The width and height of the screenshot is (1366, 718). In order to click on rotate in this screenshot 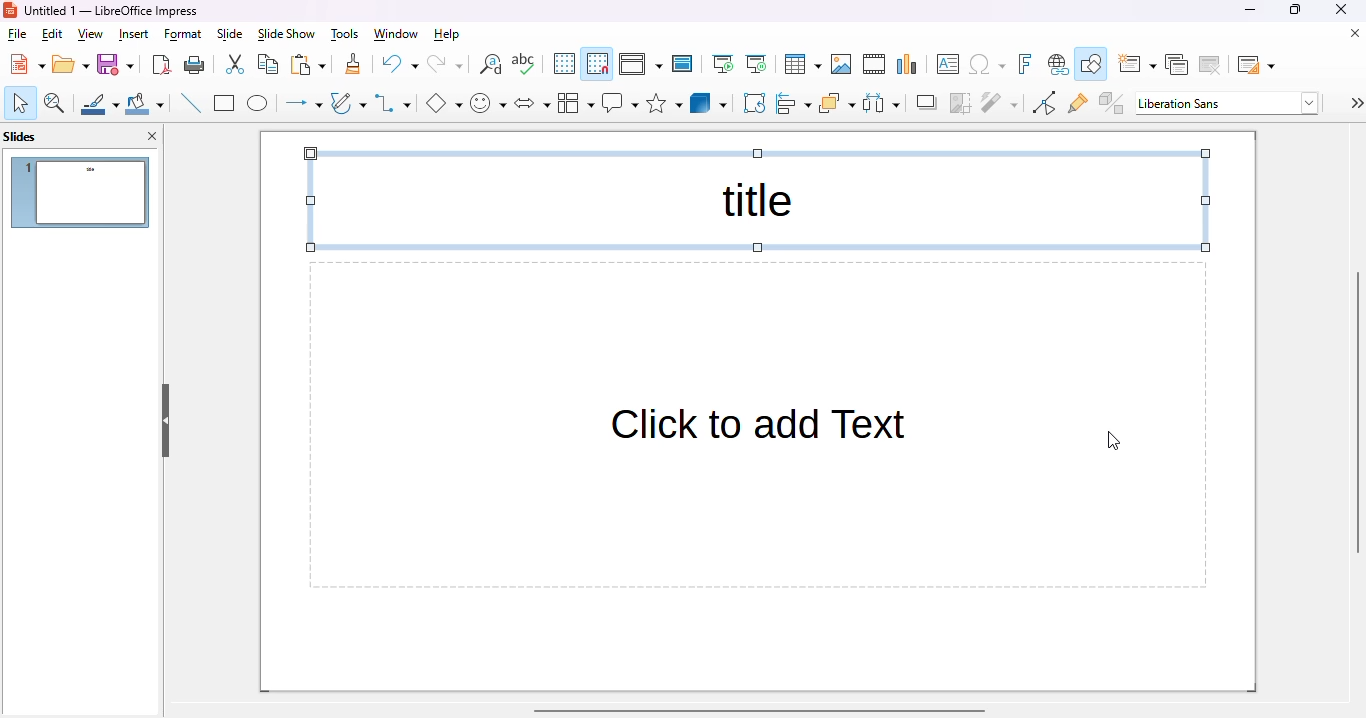, I will do `click(755, 103)`.